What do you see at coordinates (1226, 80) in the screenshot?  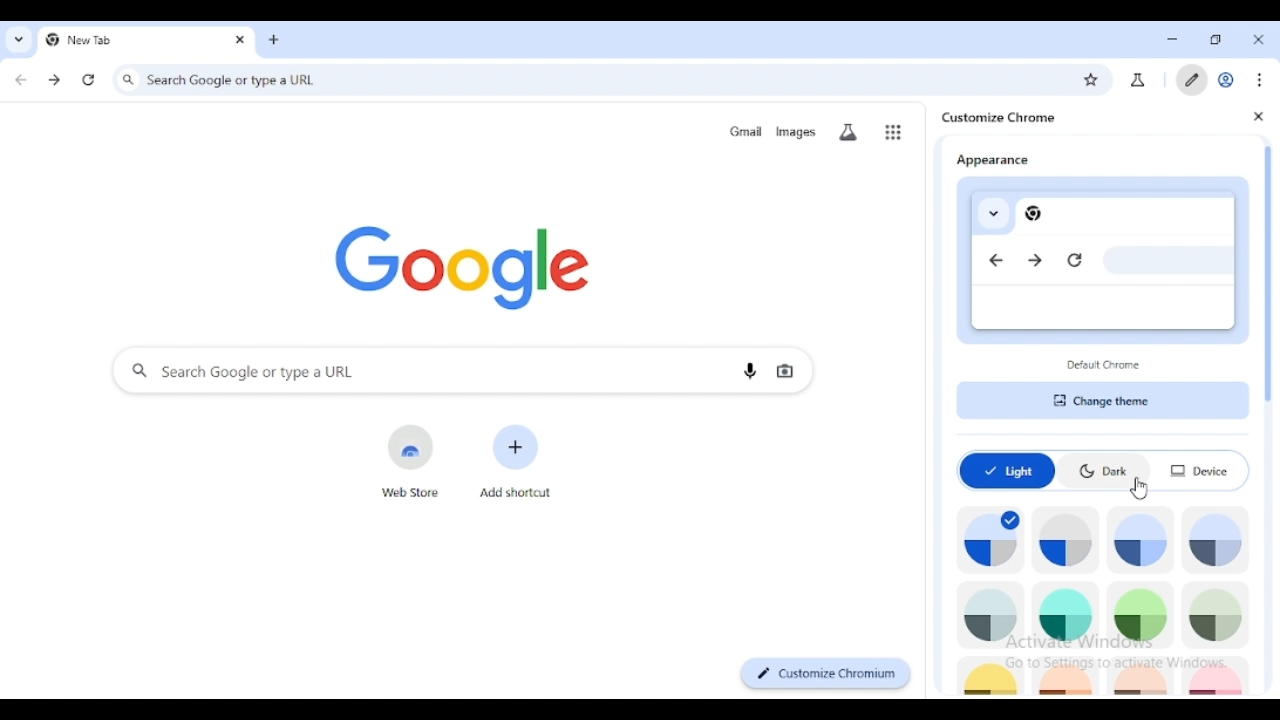 I see `profile` at bounding box center [1226, 80].